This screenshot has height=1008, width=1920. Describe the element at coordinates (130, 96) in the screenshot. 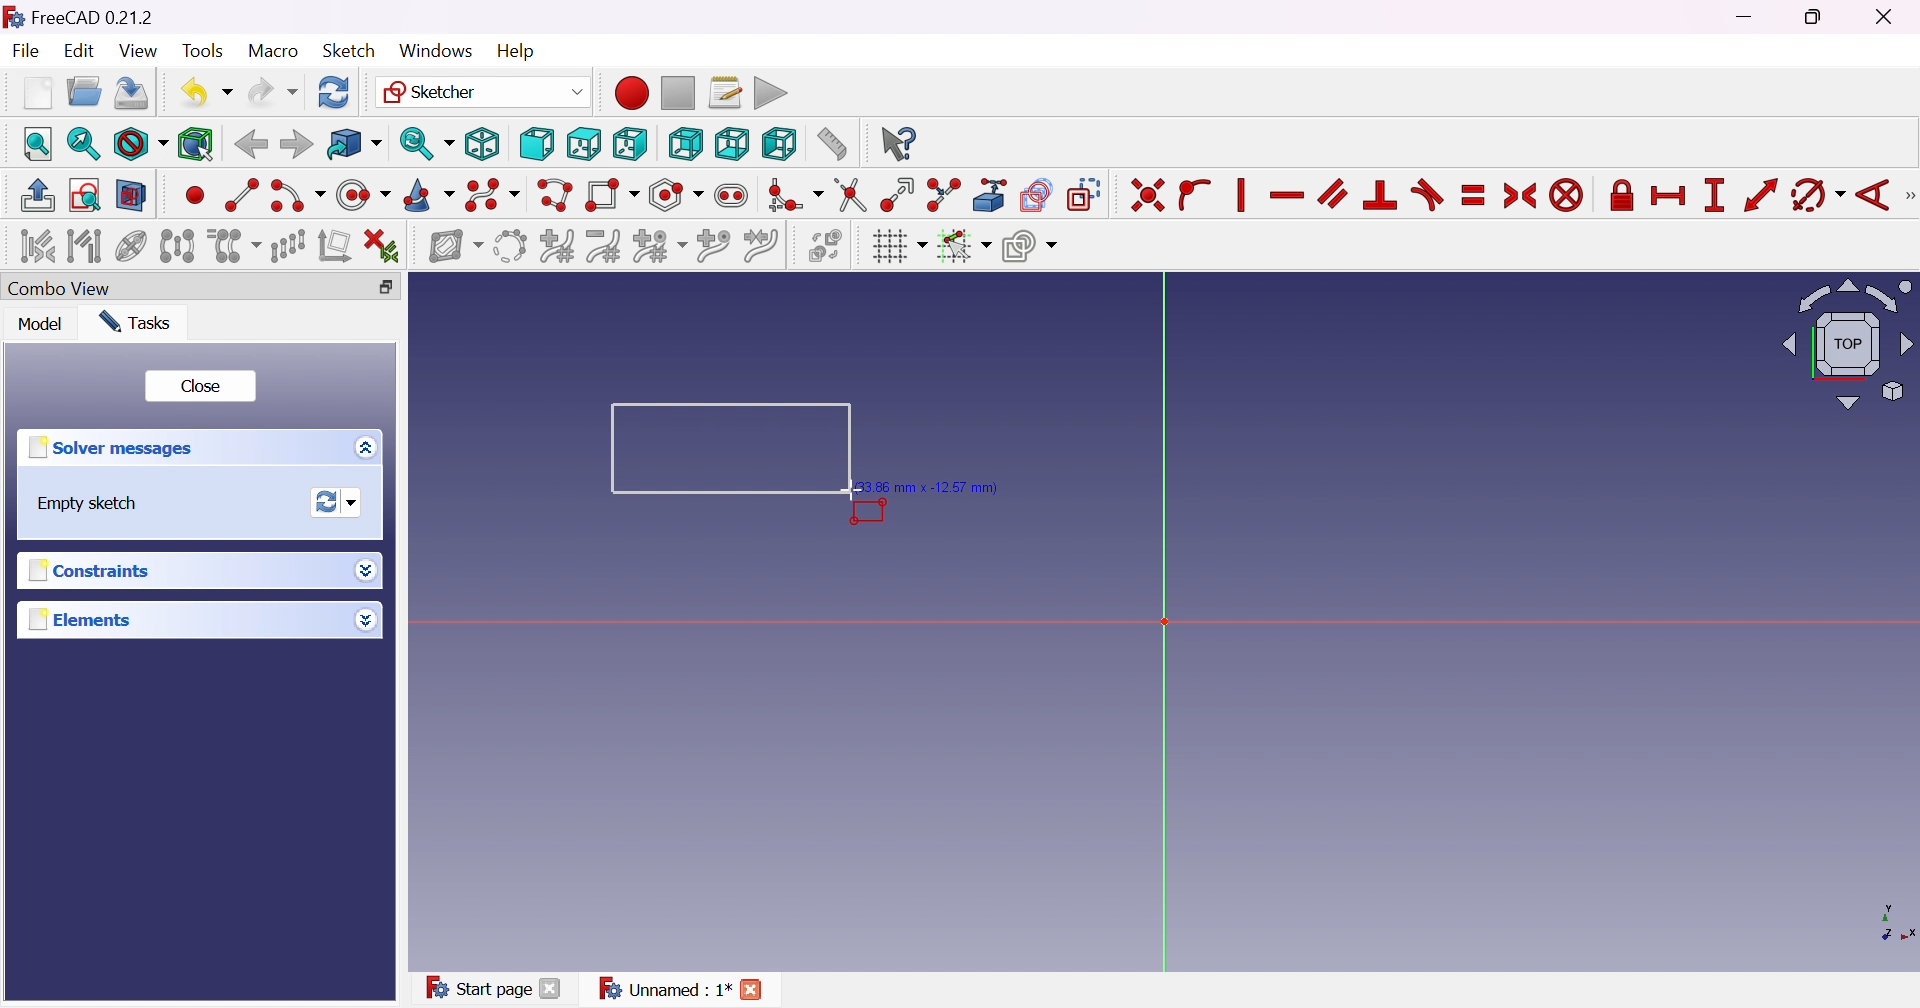

I see `Save` at that location.